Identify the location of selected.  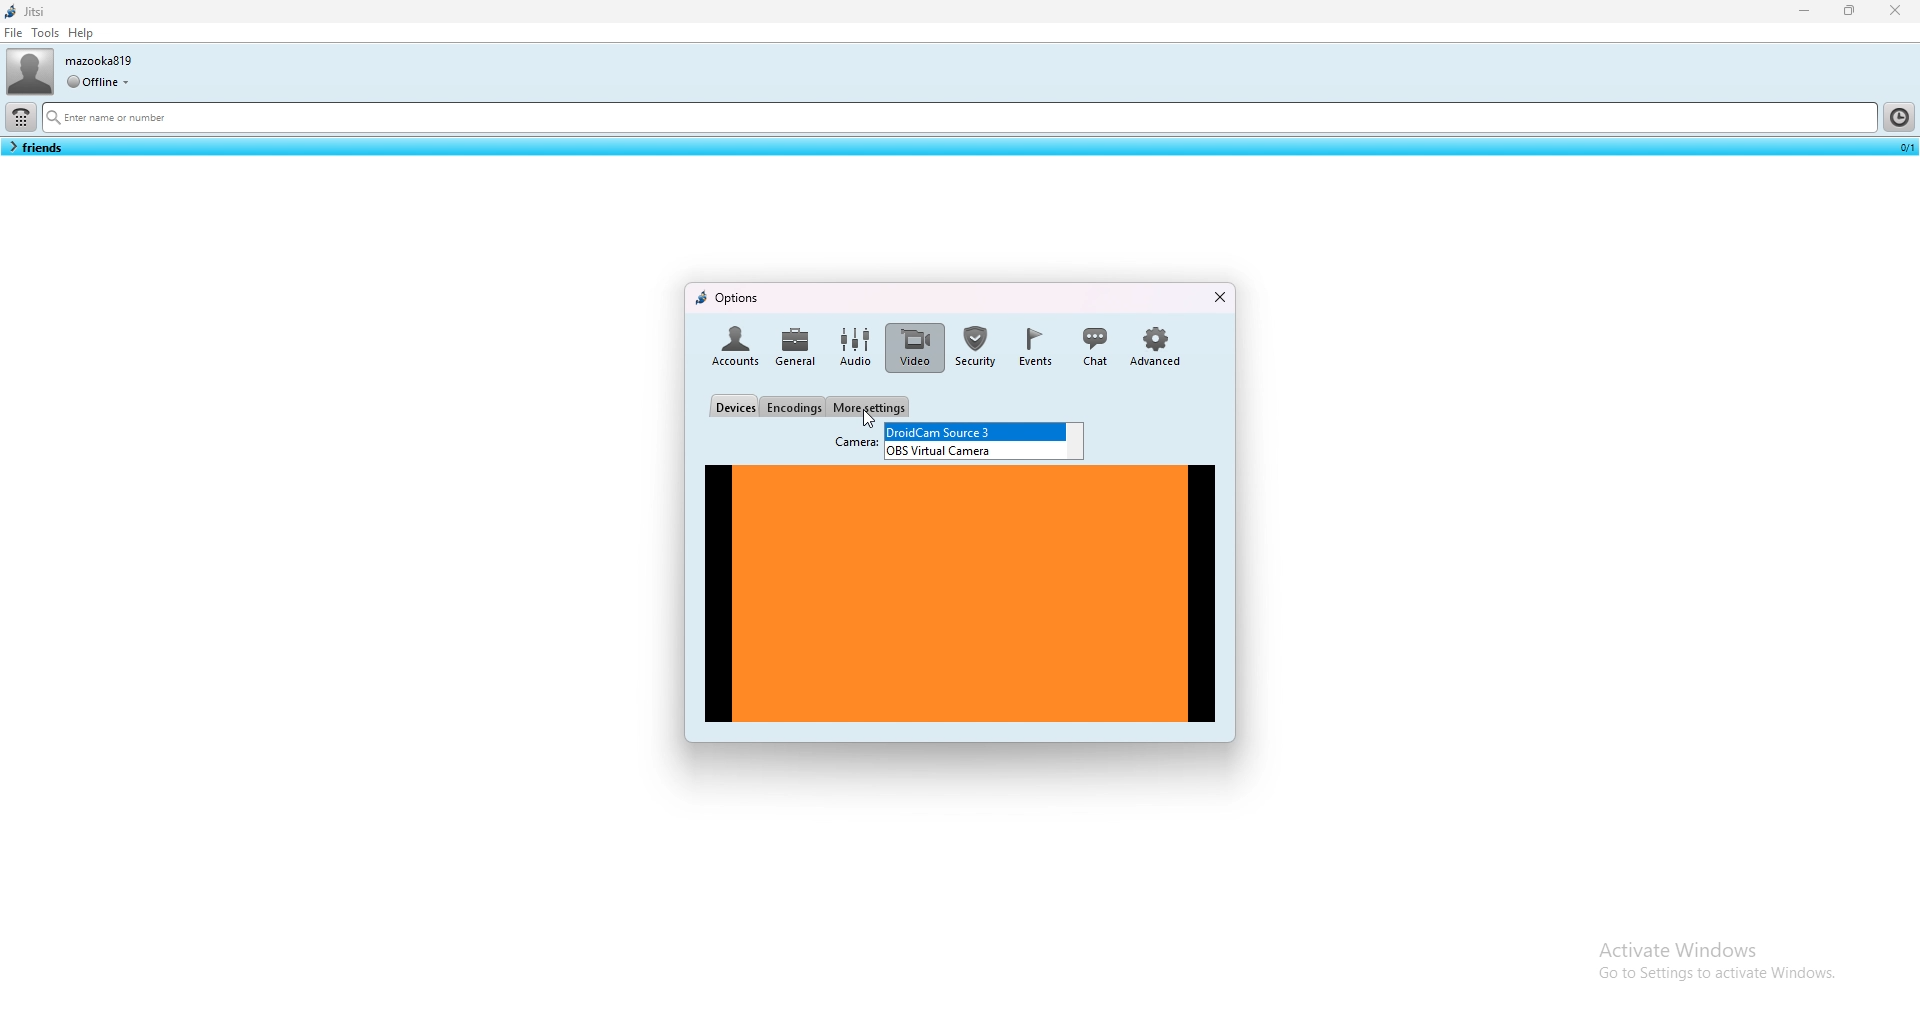
(1903, 146).